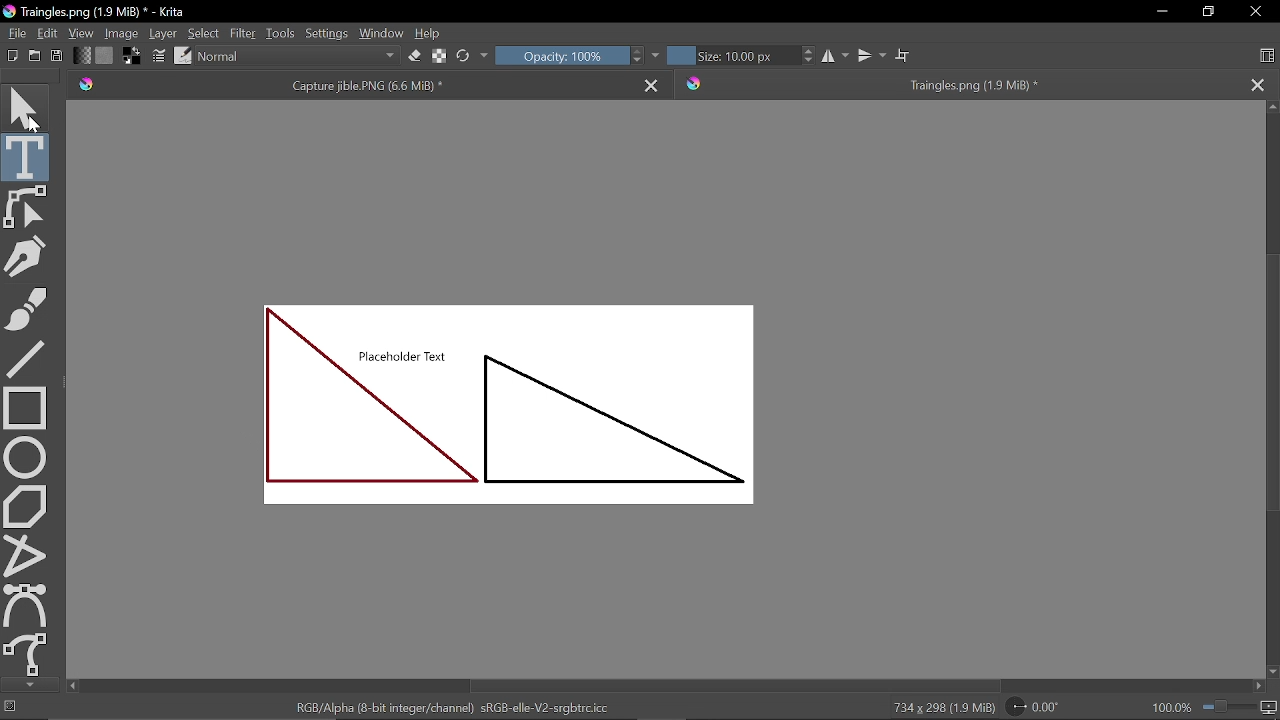 The width and height of the screenshot is (1280, 720). What do you see at coordinates (203, 33) in the screenshot?
I see `Select` at bounding box center [203, 33].